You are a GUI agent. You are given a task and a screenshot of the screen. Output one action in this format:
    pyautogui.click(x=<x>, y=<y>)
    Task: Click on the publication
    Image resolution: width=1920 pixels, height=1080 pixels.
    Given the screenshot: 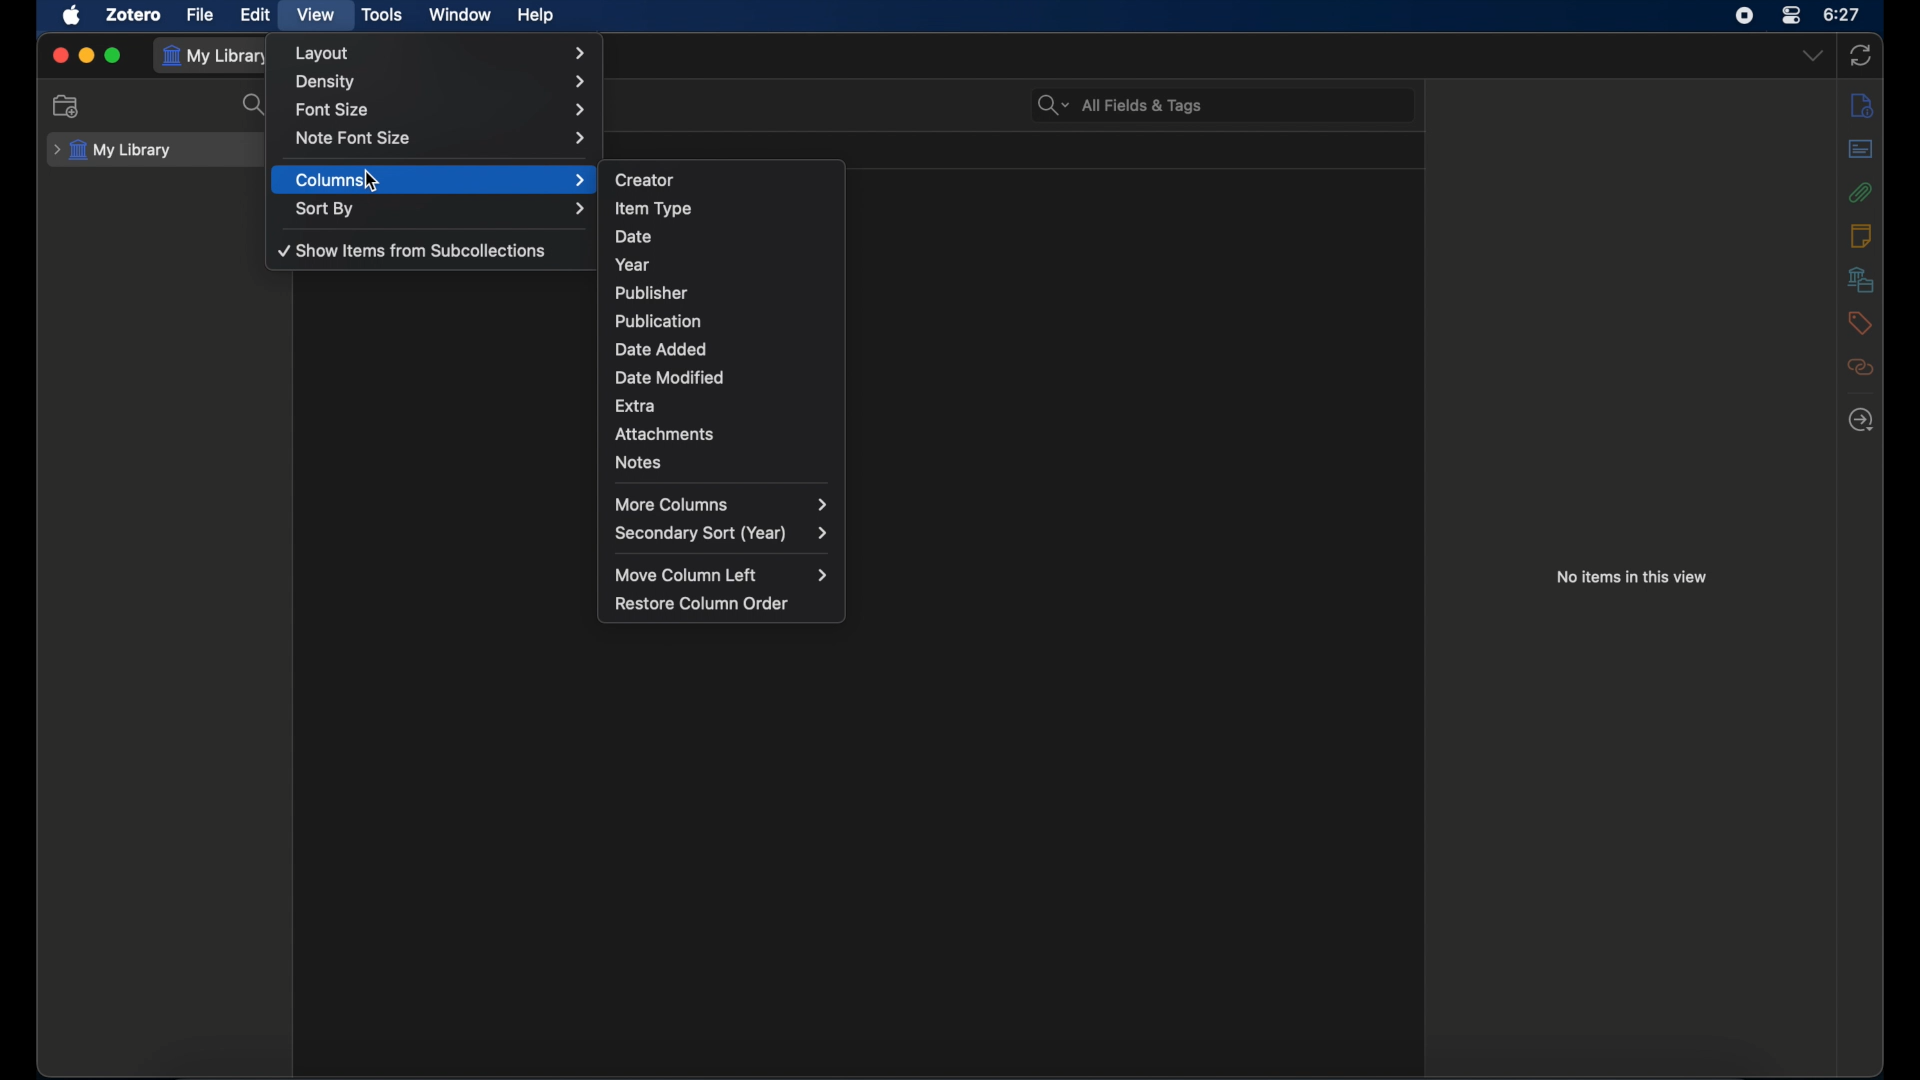 What is the action you would take?
    pyautogui.click(x=658, y=320)
    